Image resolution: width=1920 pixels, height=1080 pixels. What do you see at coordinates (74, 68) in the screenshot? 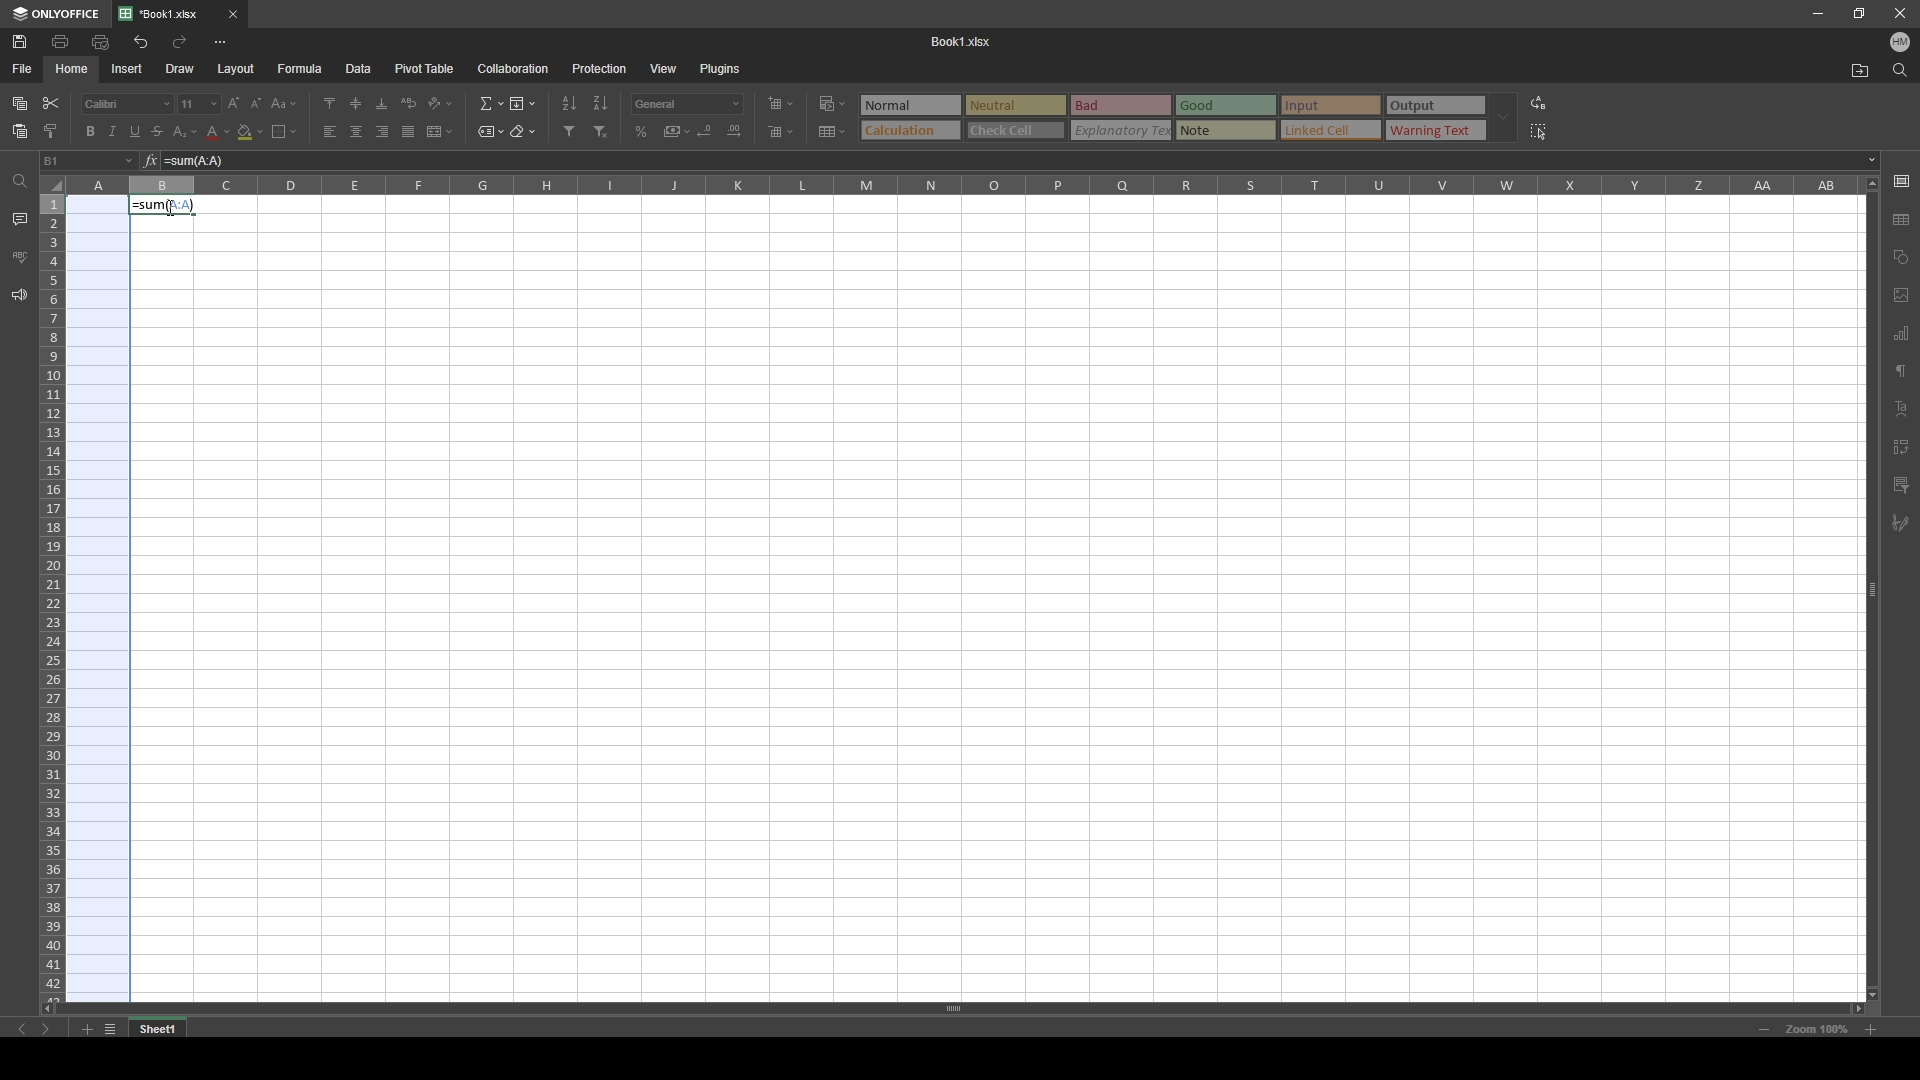
I see `home` at bounding box center [74, 68].